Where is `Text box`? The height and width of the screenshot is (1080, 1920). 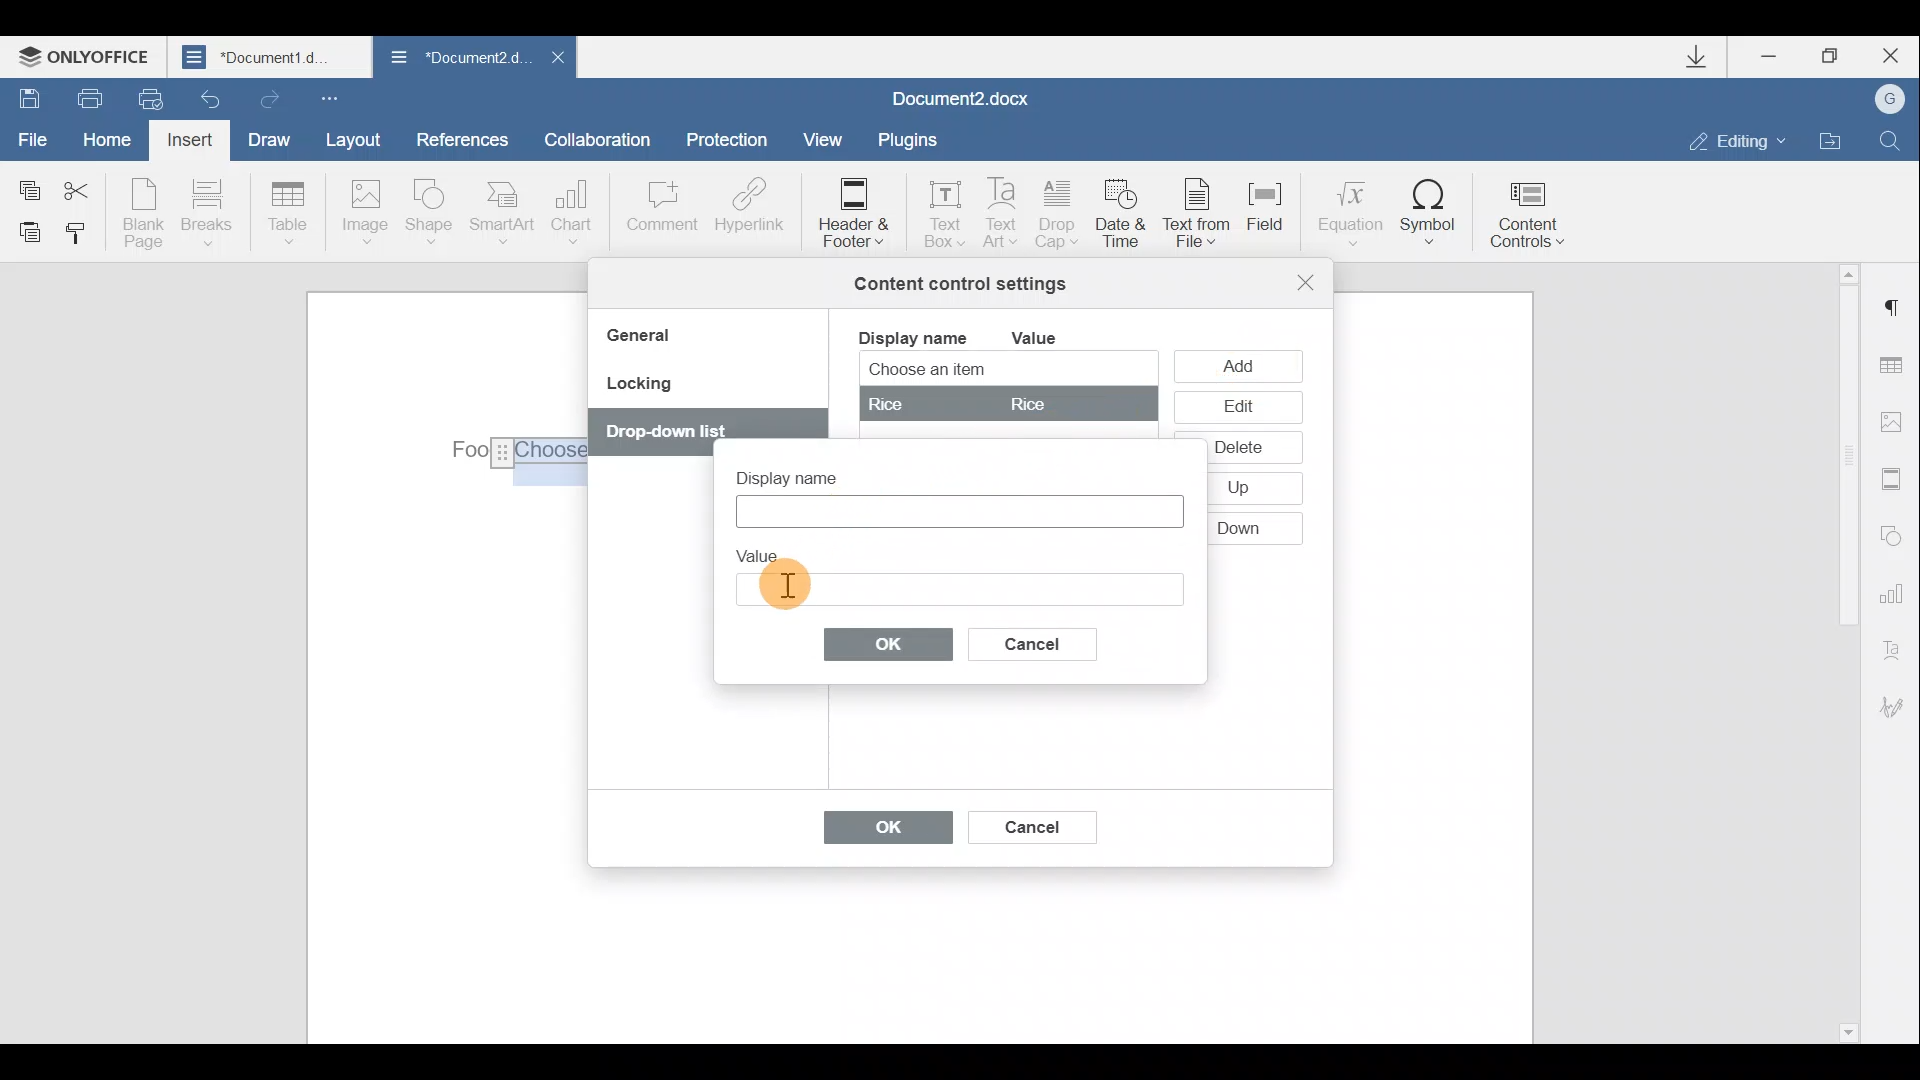
Text box is located at coordinates (938, 208).